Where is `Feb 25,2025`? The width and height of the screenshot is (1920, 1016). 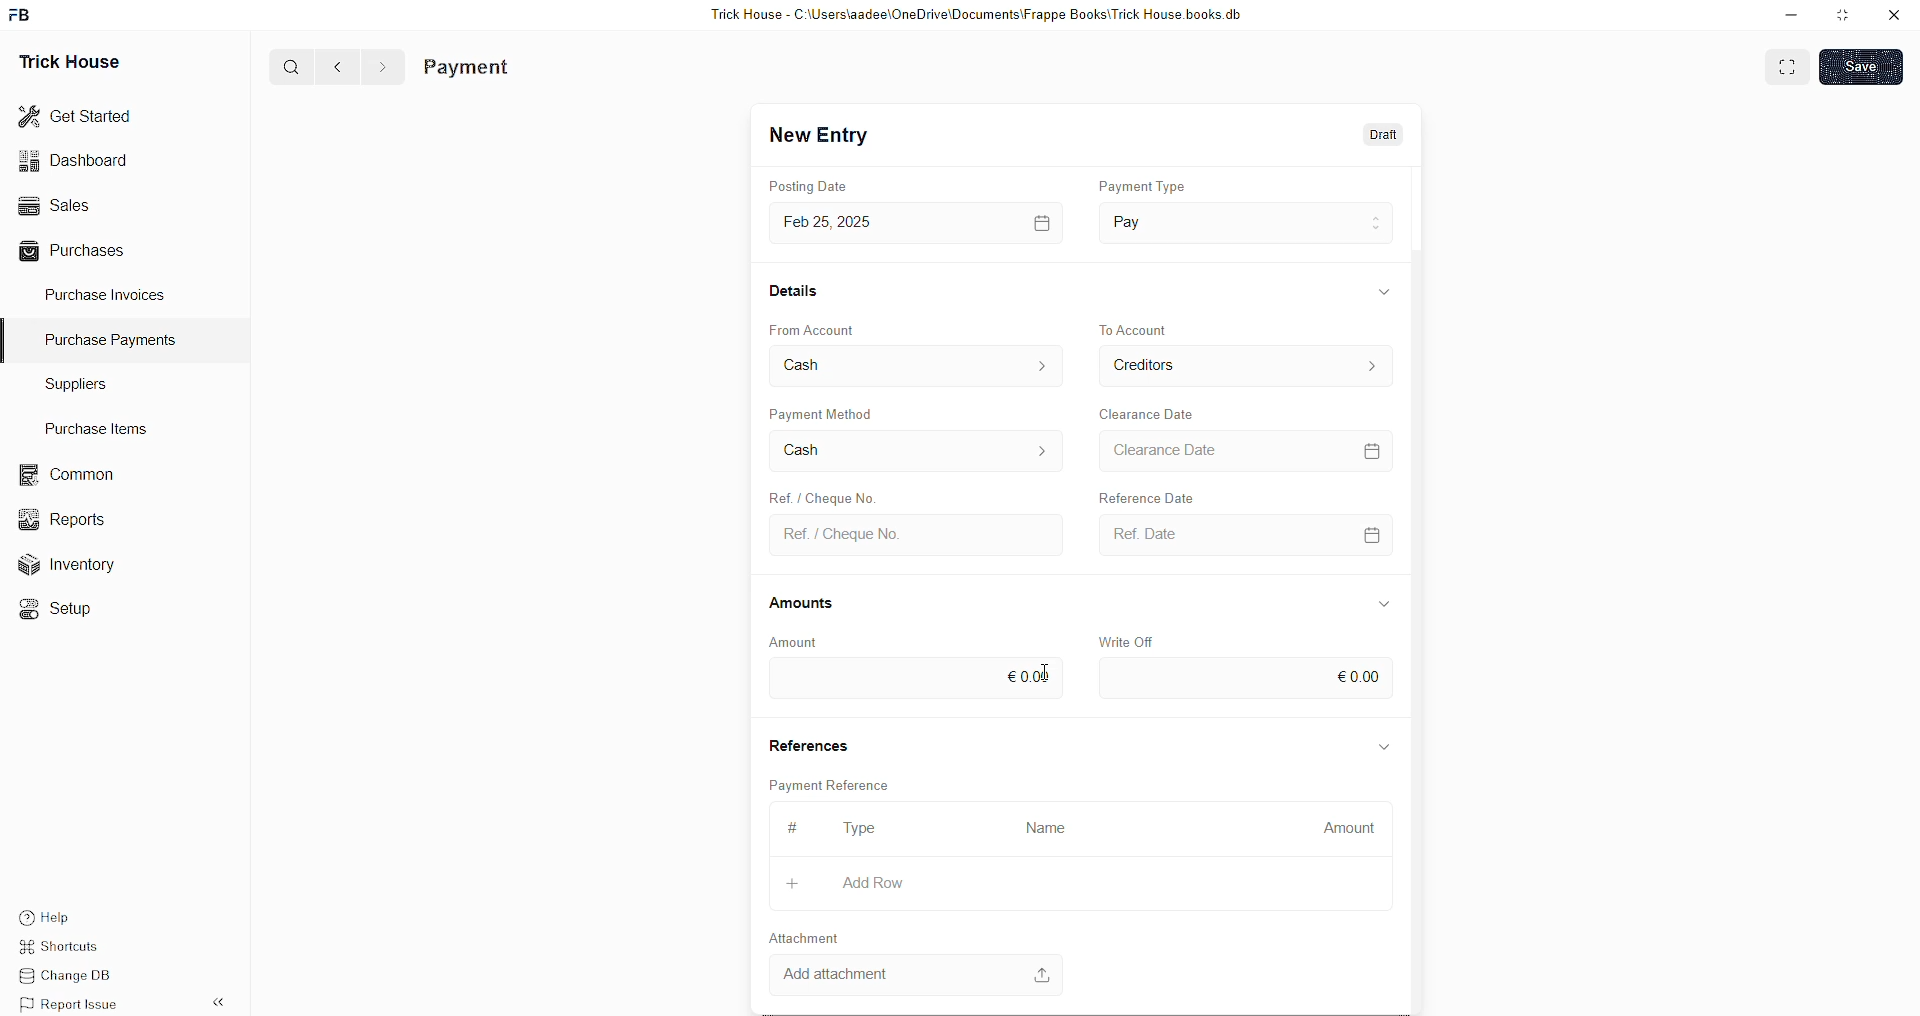 Feb 25,2025 is located at coordinates (832, 223).